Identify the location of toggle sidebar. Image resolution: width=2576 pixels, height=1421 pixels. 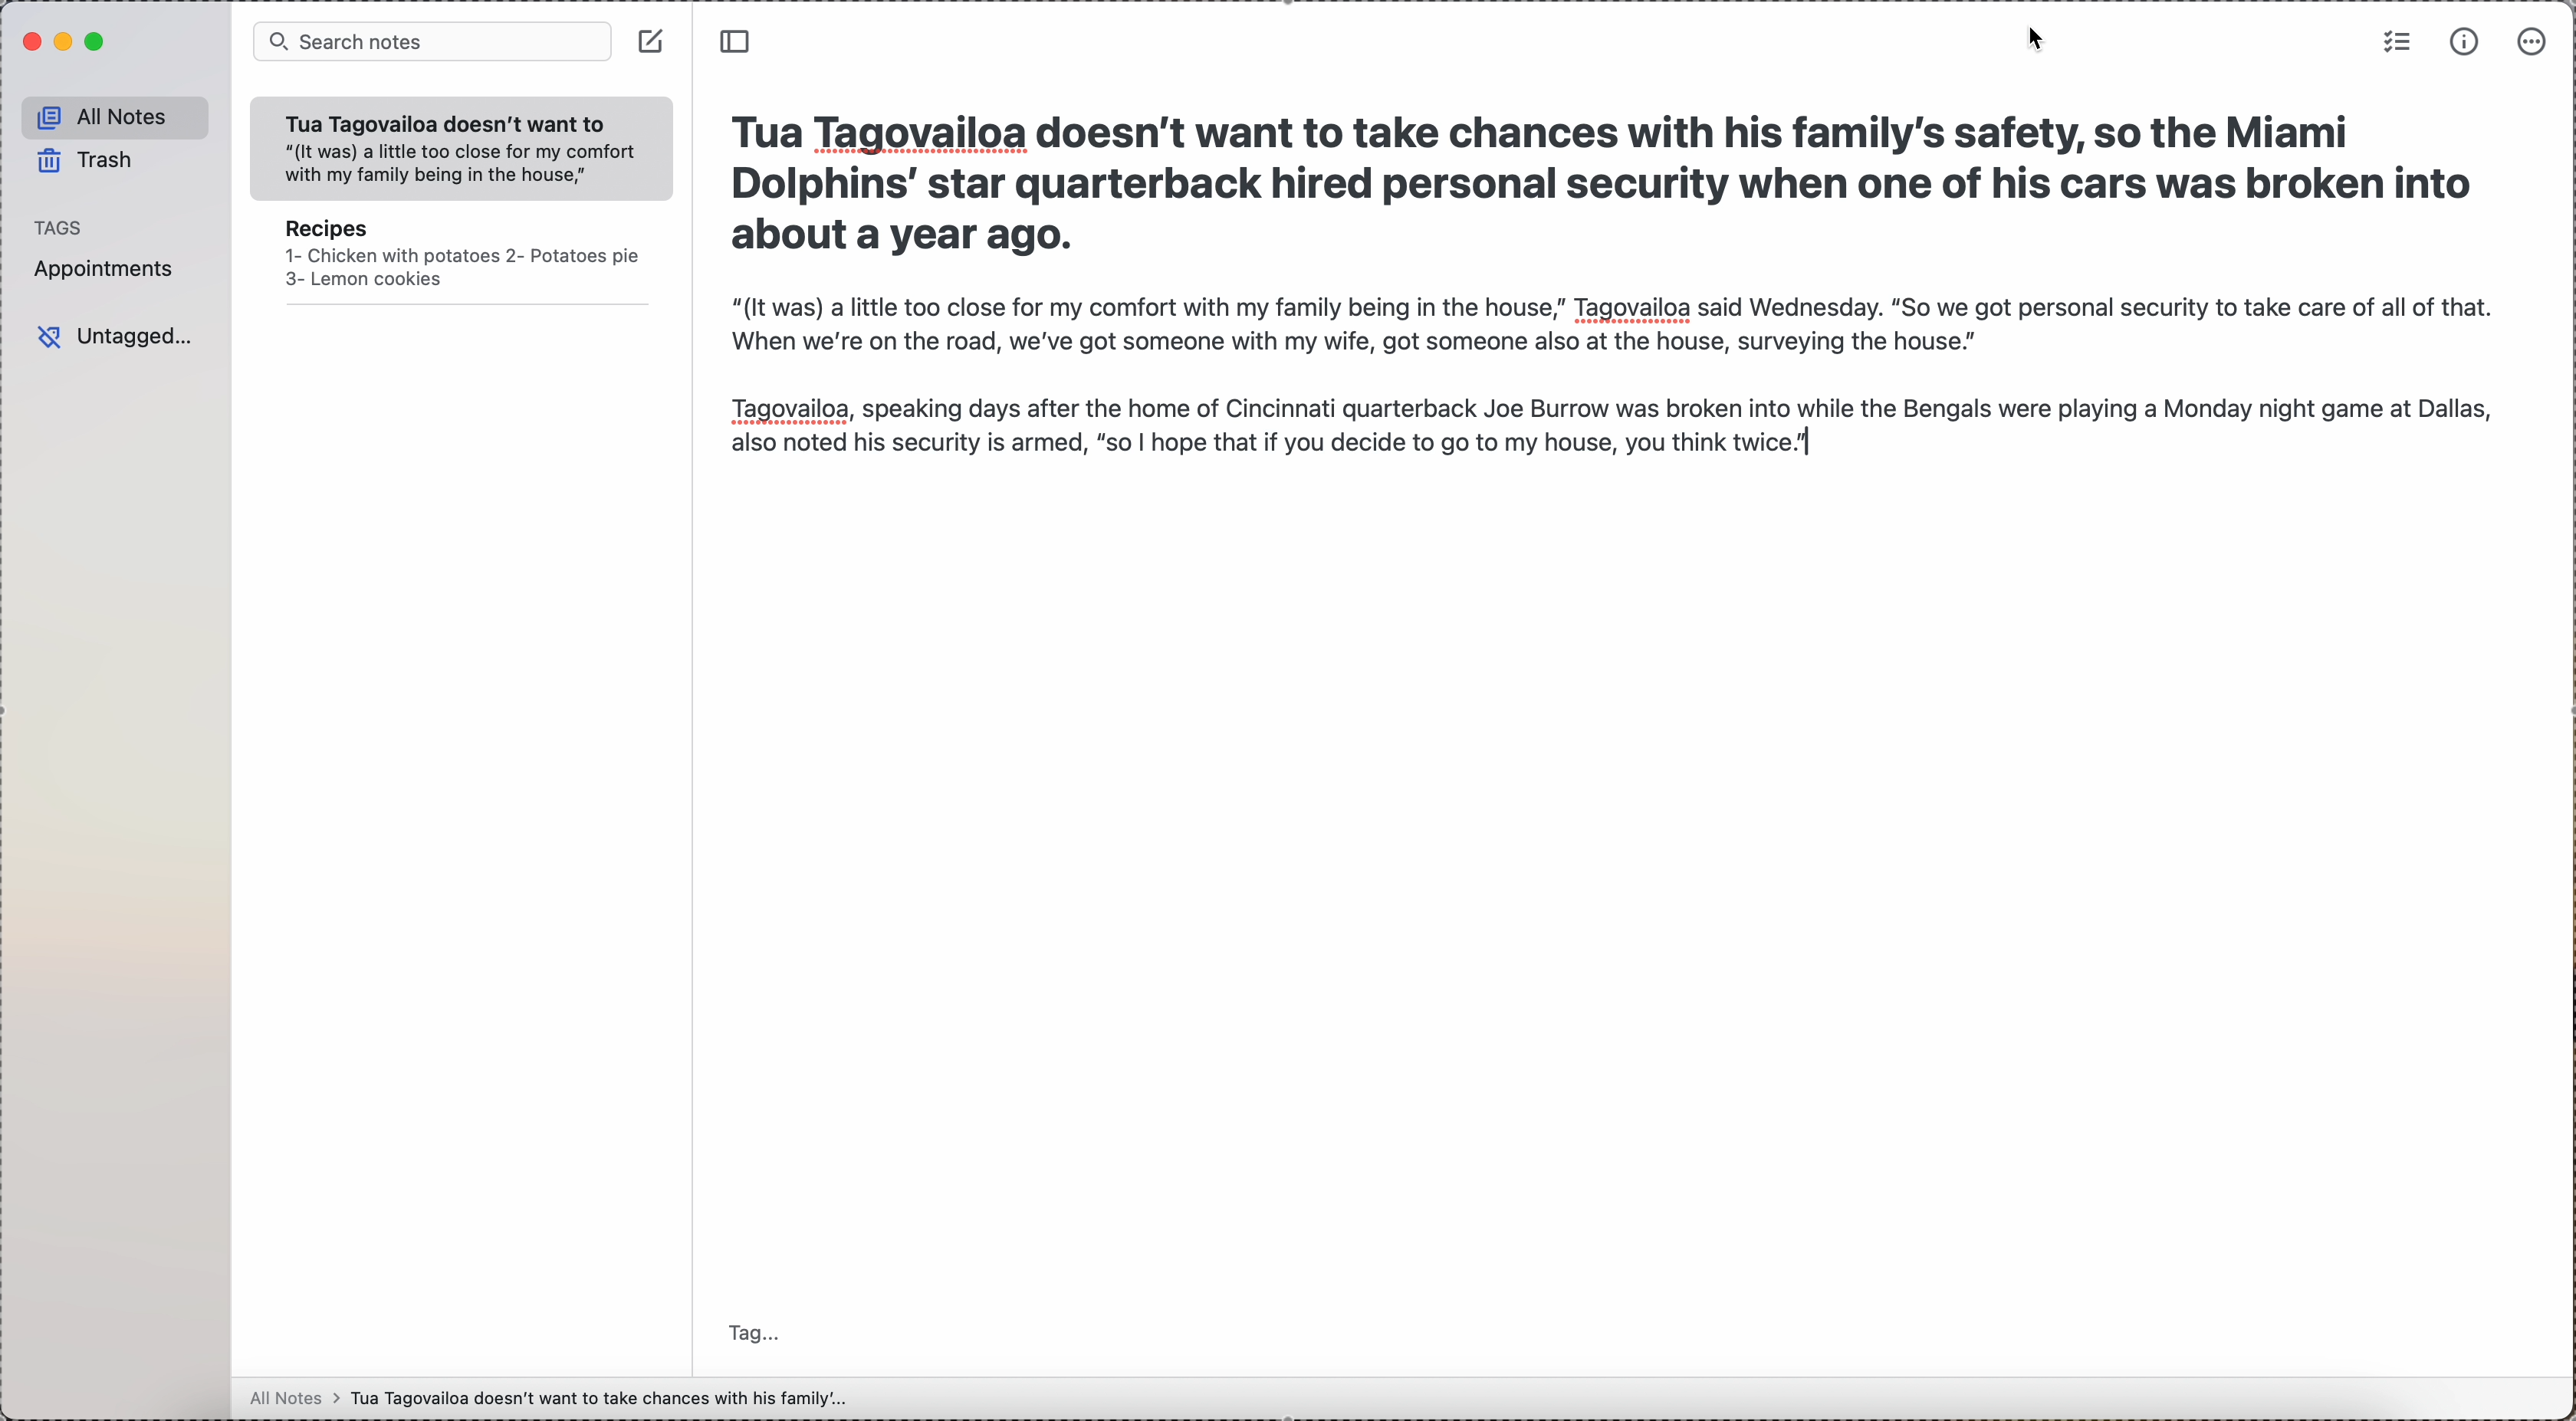
(739, 44).